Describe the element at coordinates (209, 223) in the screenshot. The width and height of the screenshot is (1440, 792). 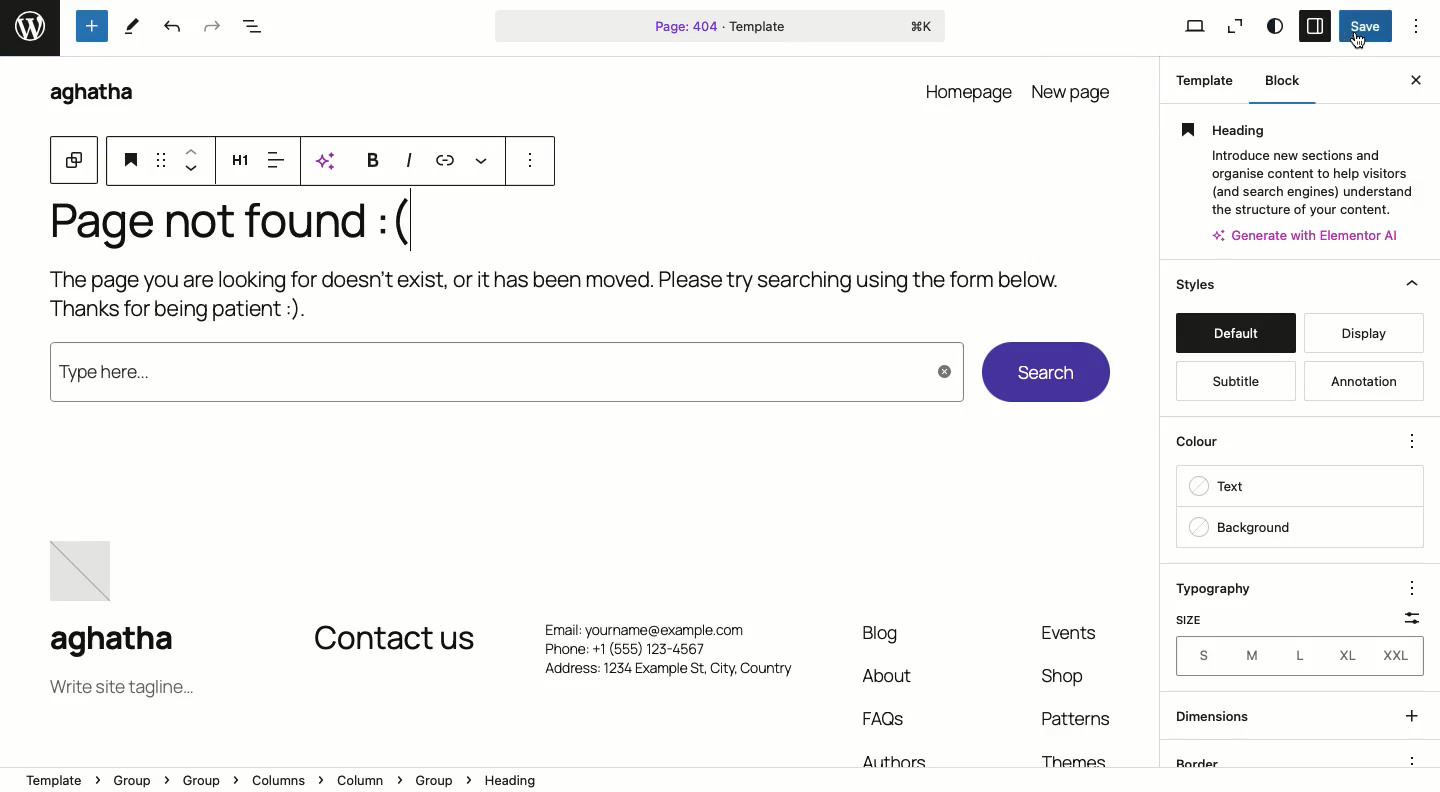
I see `Page not found` at that location.